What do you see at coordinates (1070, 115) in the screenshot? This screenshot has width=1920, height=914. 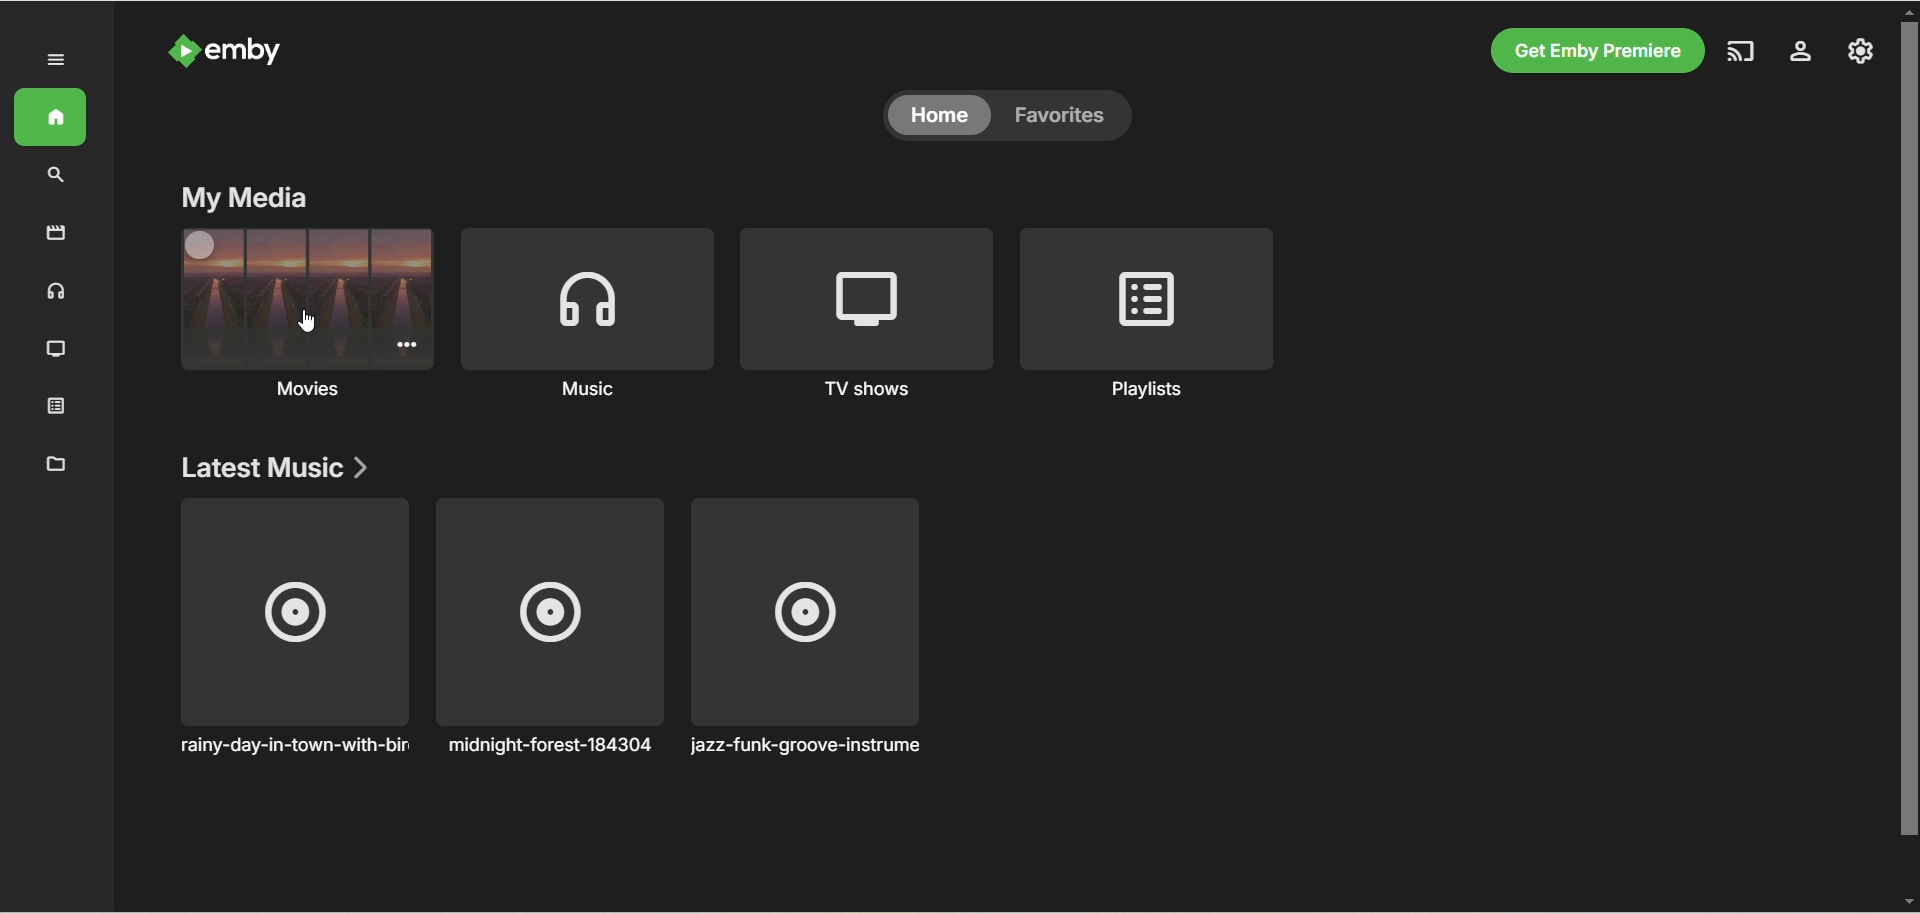 I see `favorites` at bounding box center [1070, 115].